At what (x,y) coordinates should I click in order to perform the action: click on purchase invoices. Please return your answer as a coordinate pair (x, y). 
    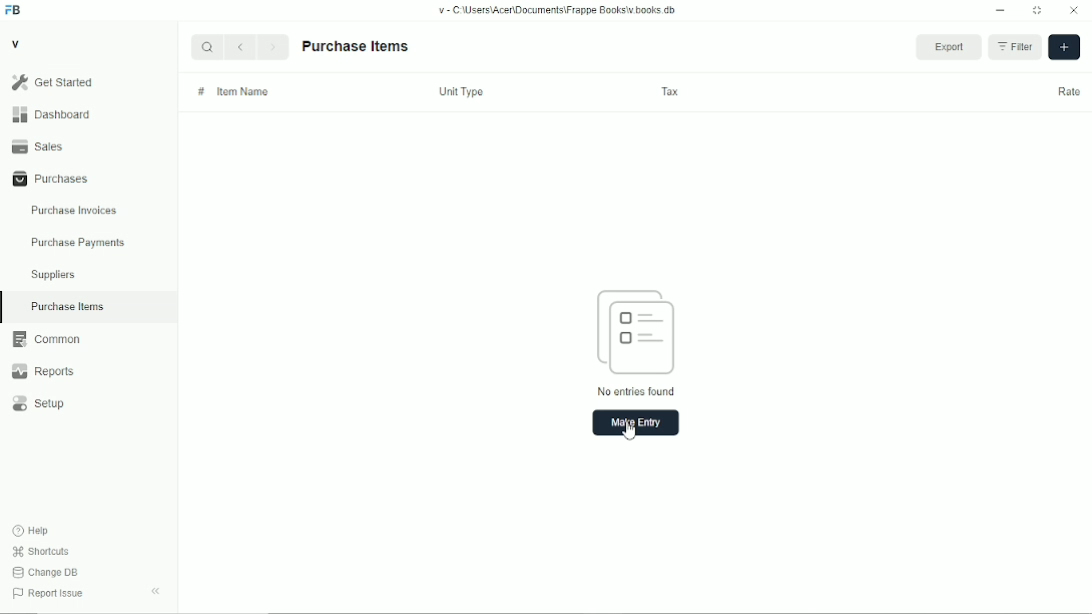
    Looking at the image, I should click on (74, 211).